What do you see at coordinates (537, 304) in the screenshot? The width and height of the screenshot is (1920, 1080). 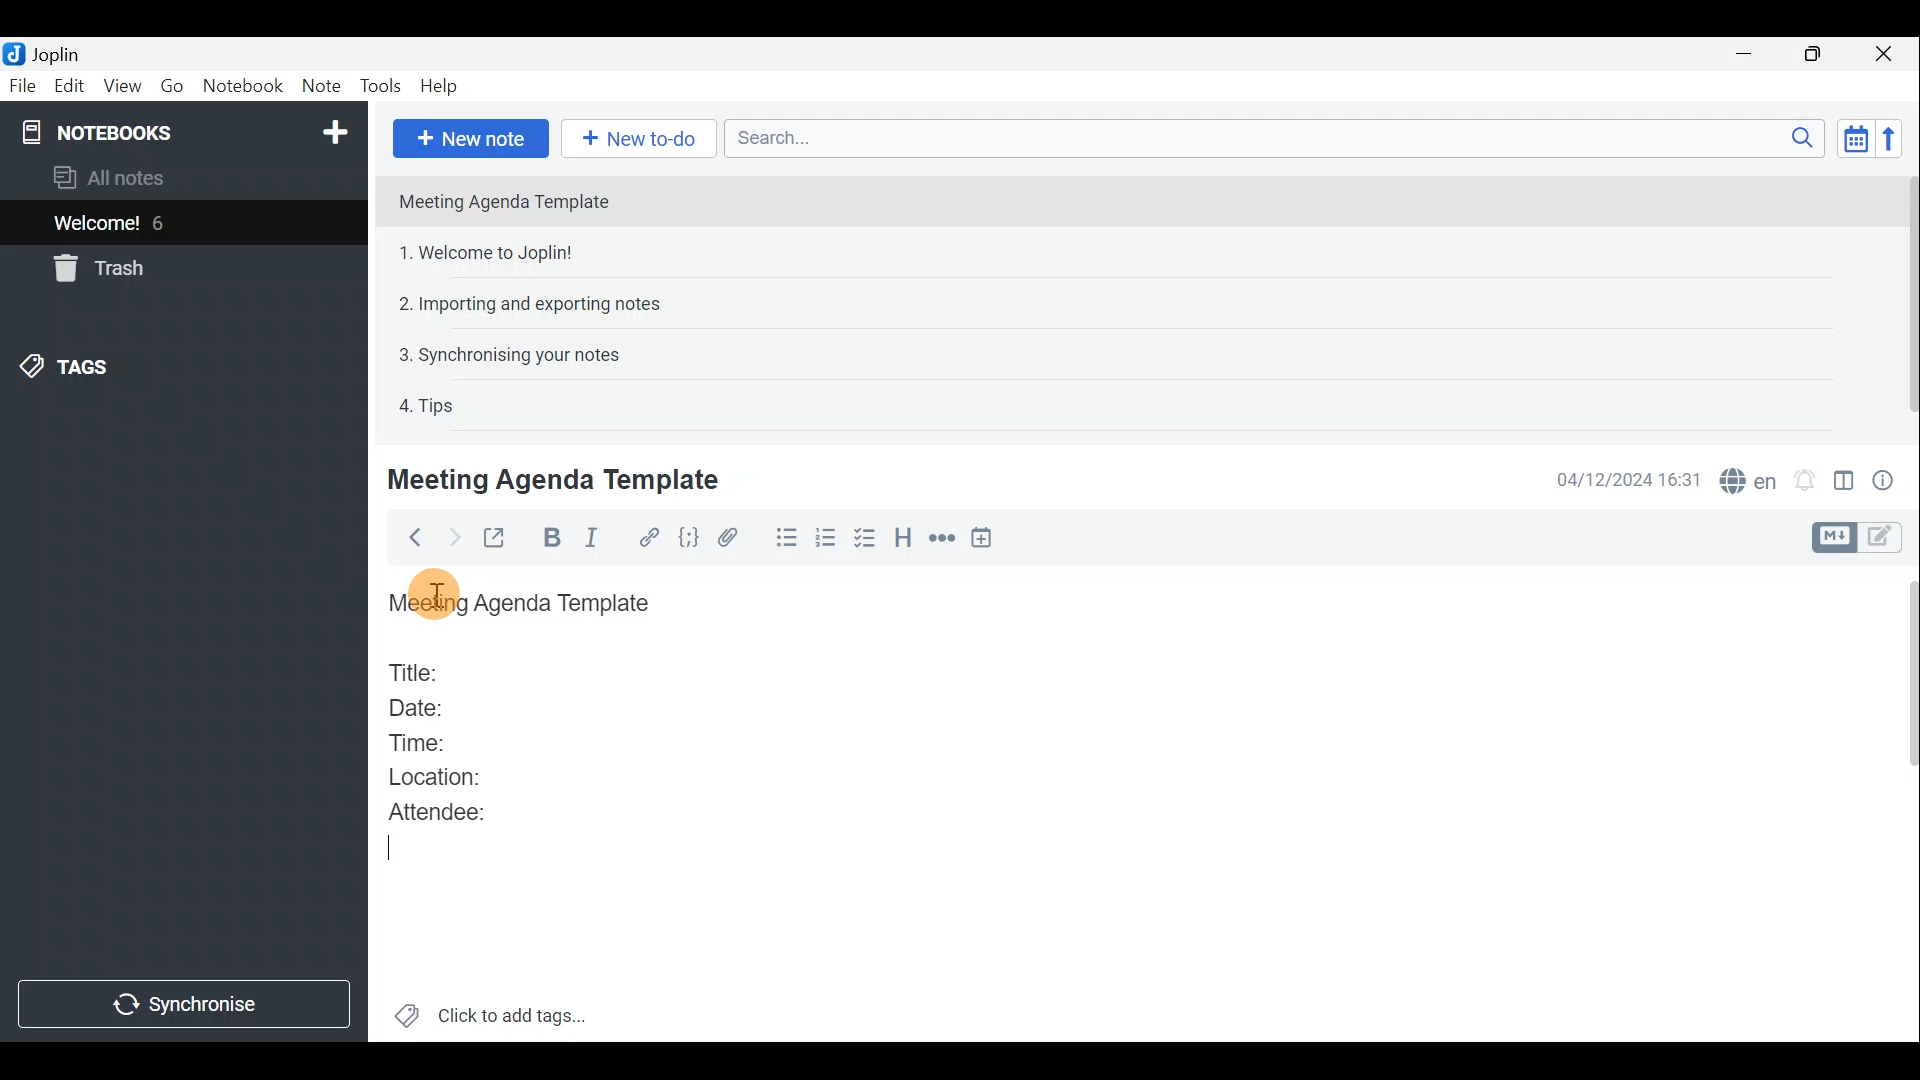 I see `2. Importing and exporting notes` at bounding box center [537, 304].